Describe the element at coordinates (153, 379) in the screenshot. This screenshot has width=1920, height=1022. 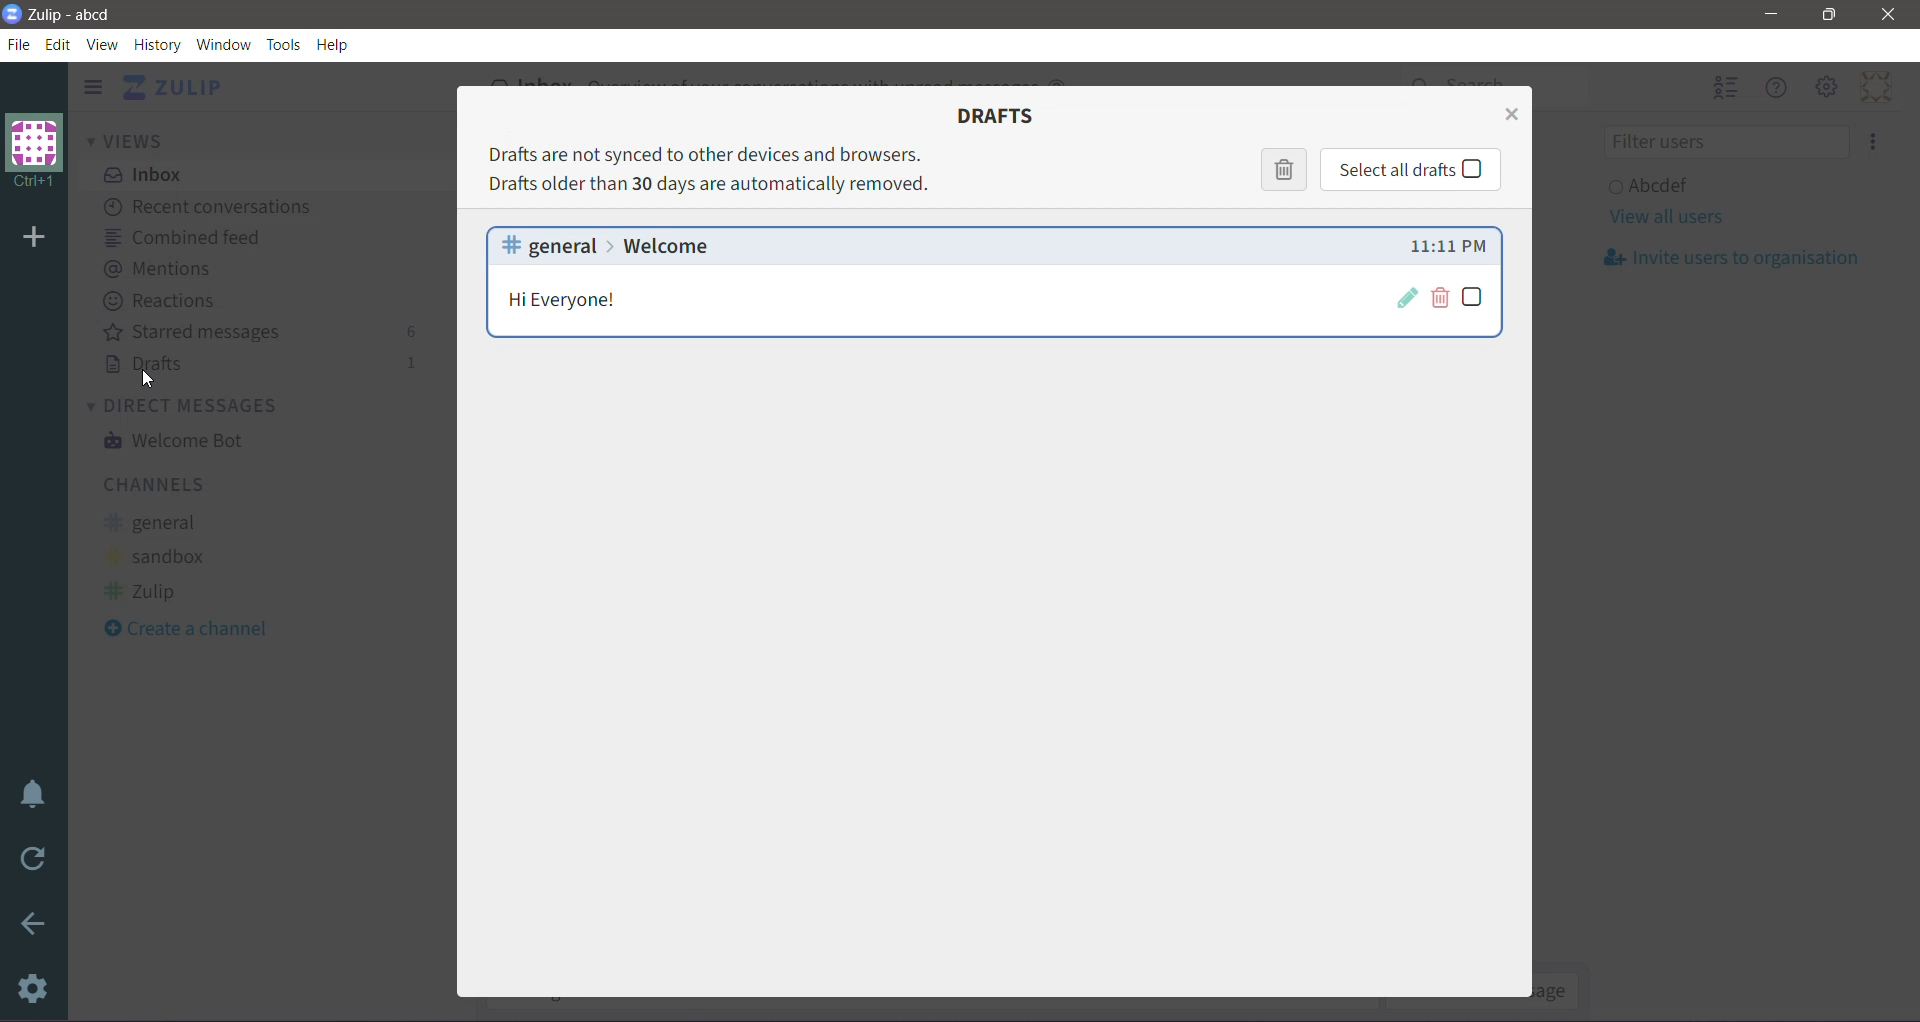
I see `cursor` at that location.